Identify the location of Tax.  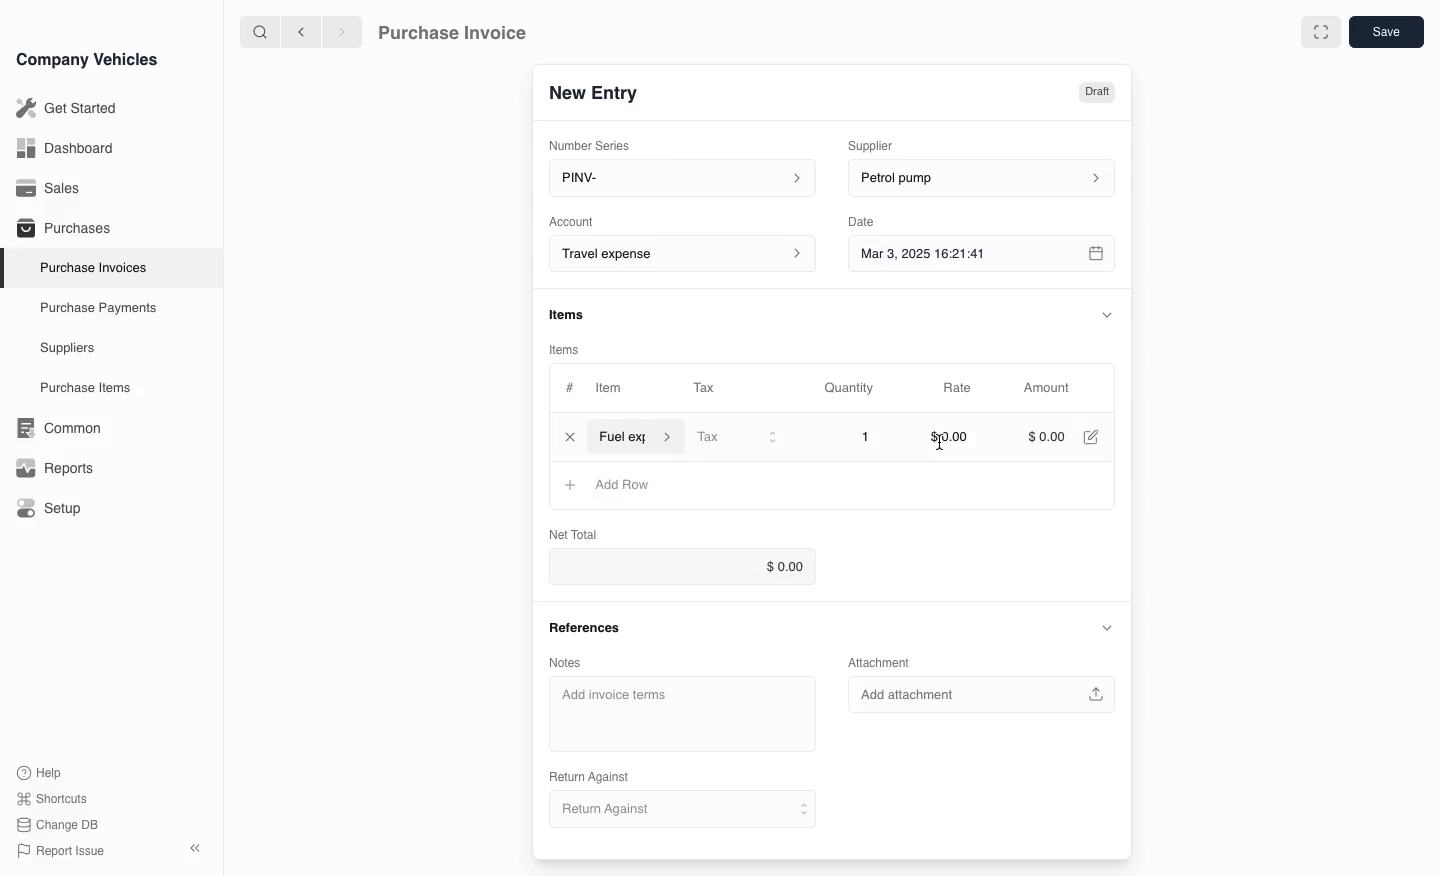
(713, 389).